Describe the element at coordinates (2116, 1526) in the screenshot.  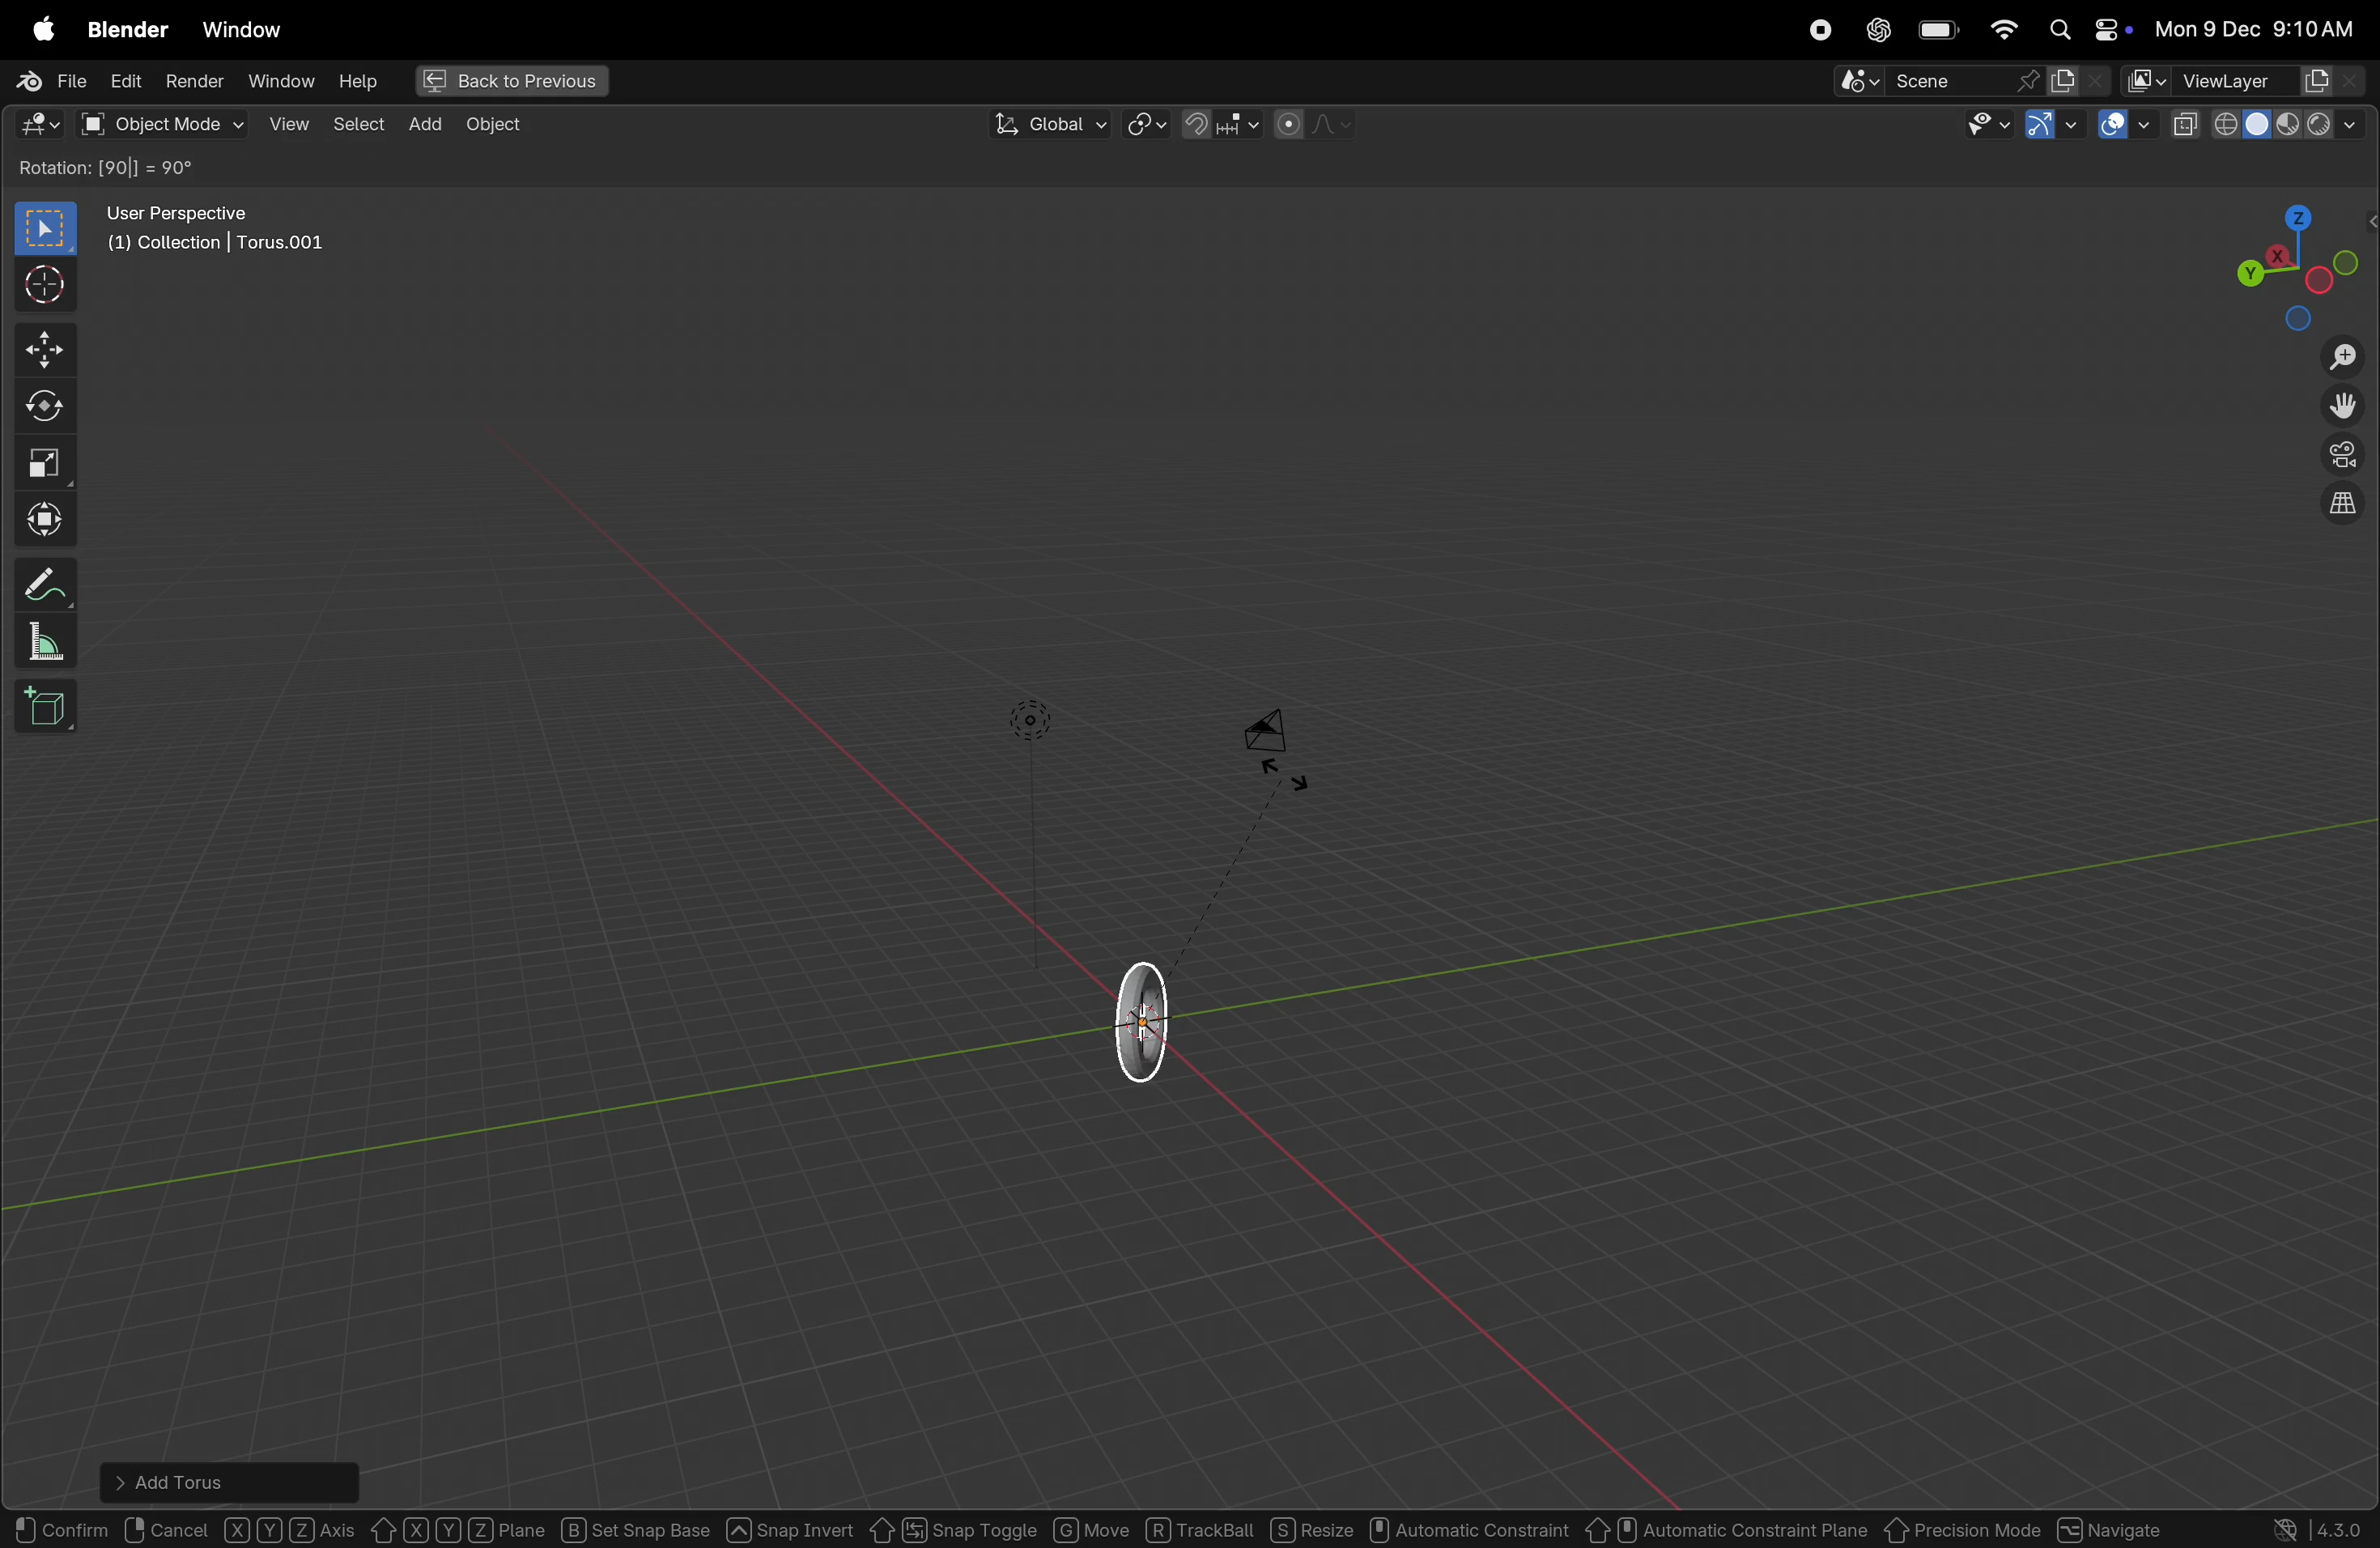
I see `navigate` at that location.